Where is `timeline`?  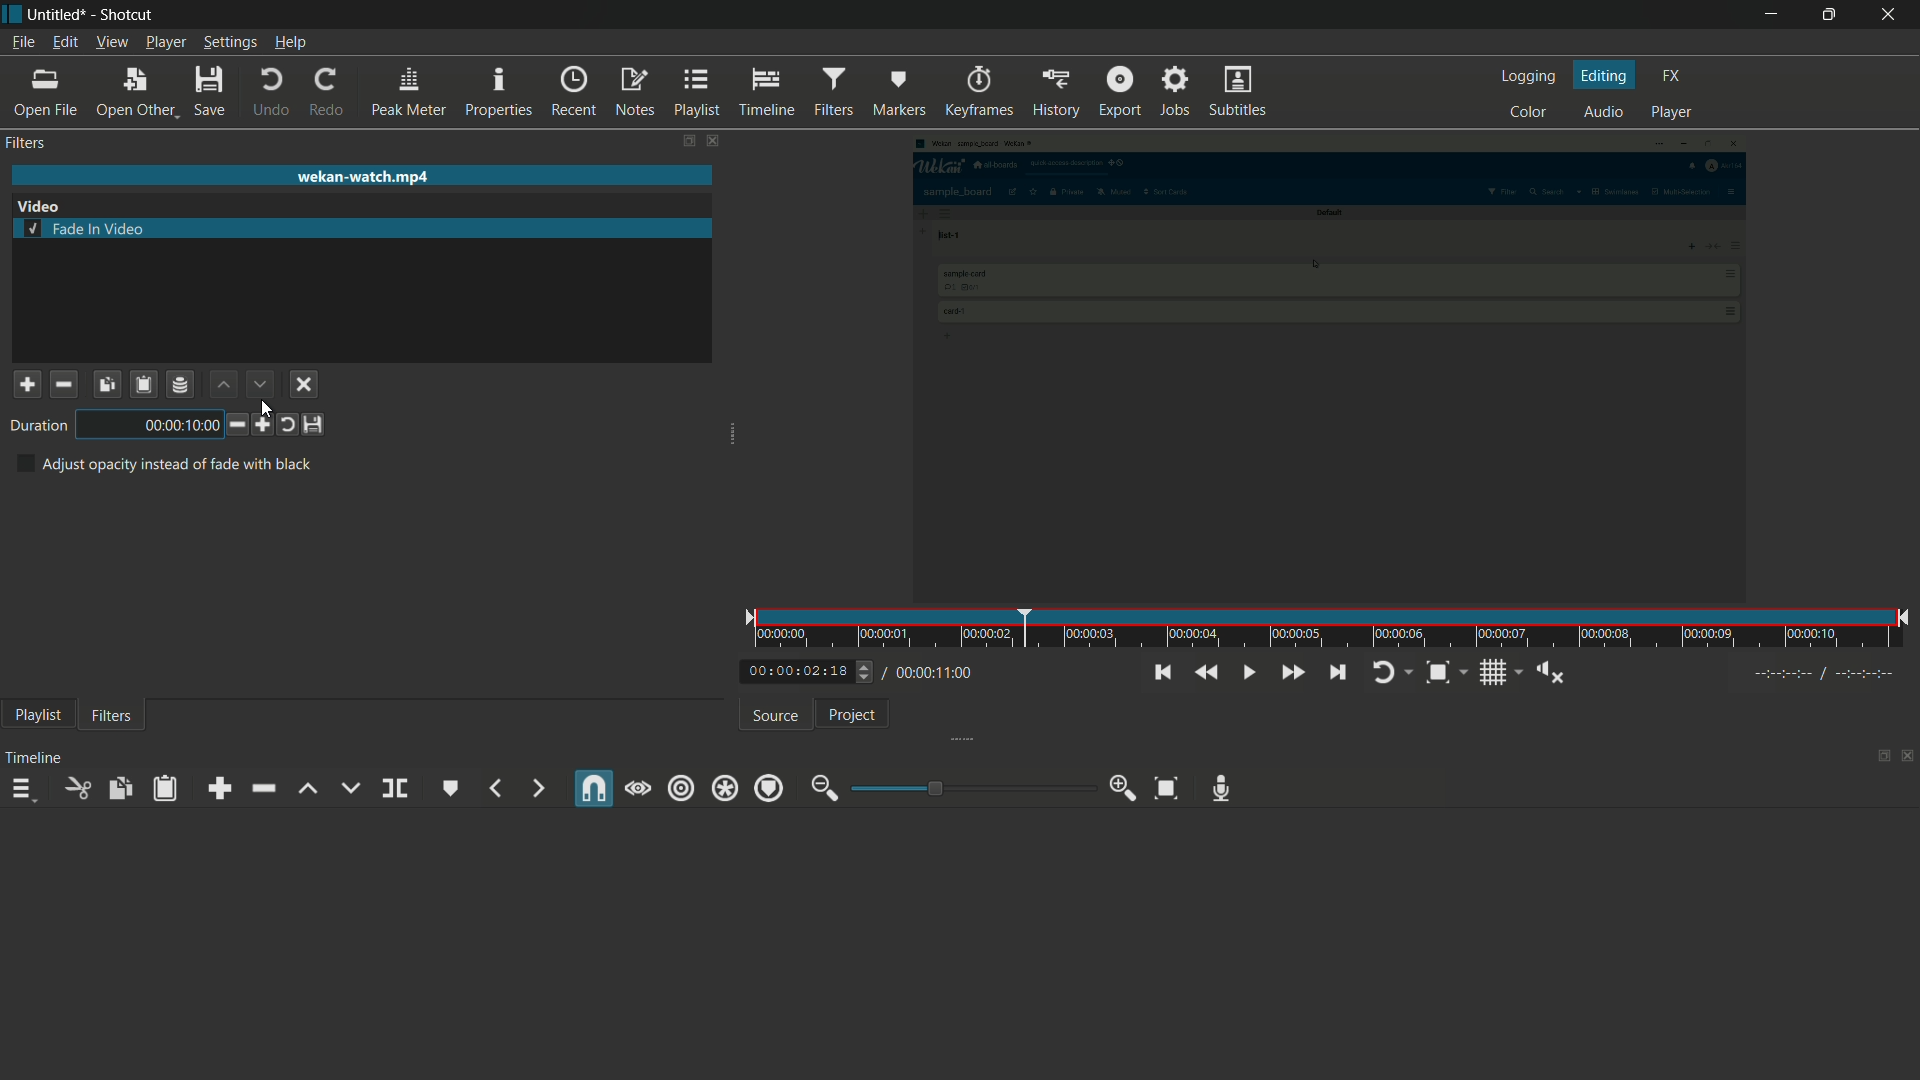 timeline is located at coordinates (34, 758).